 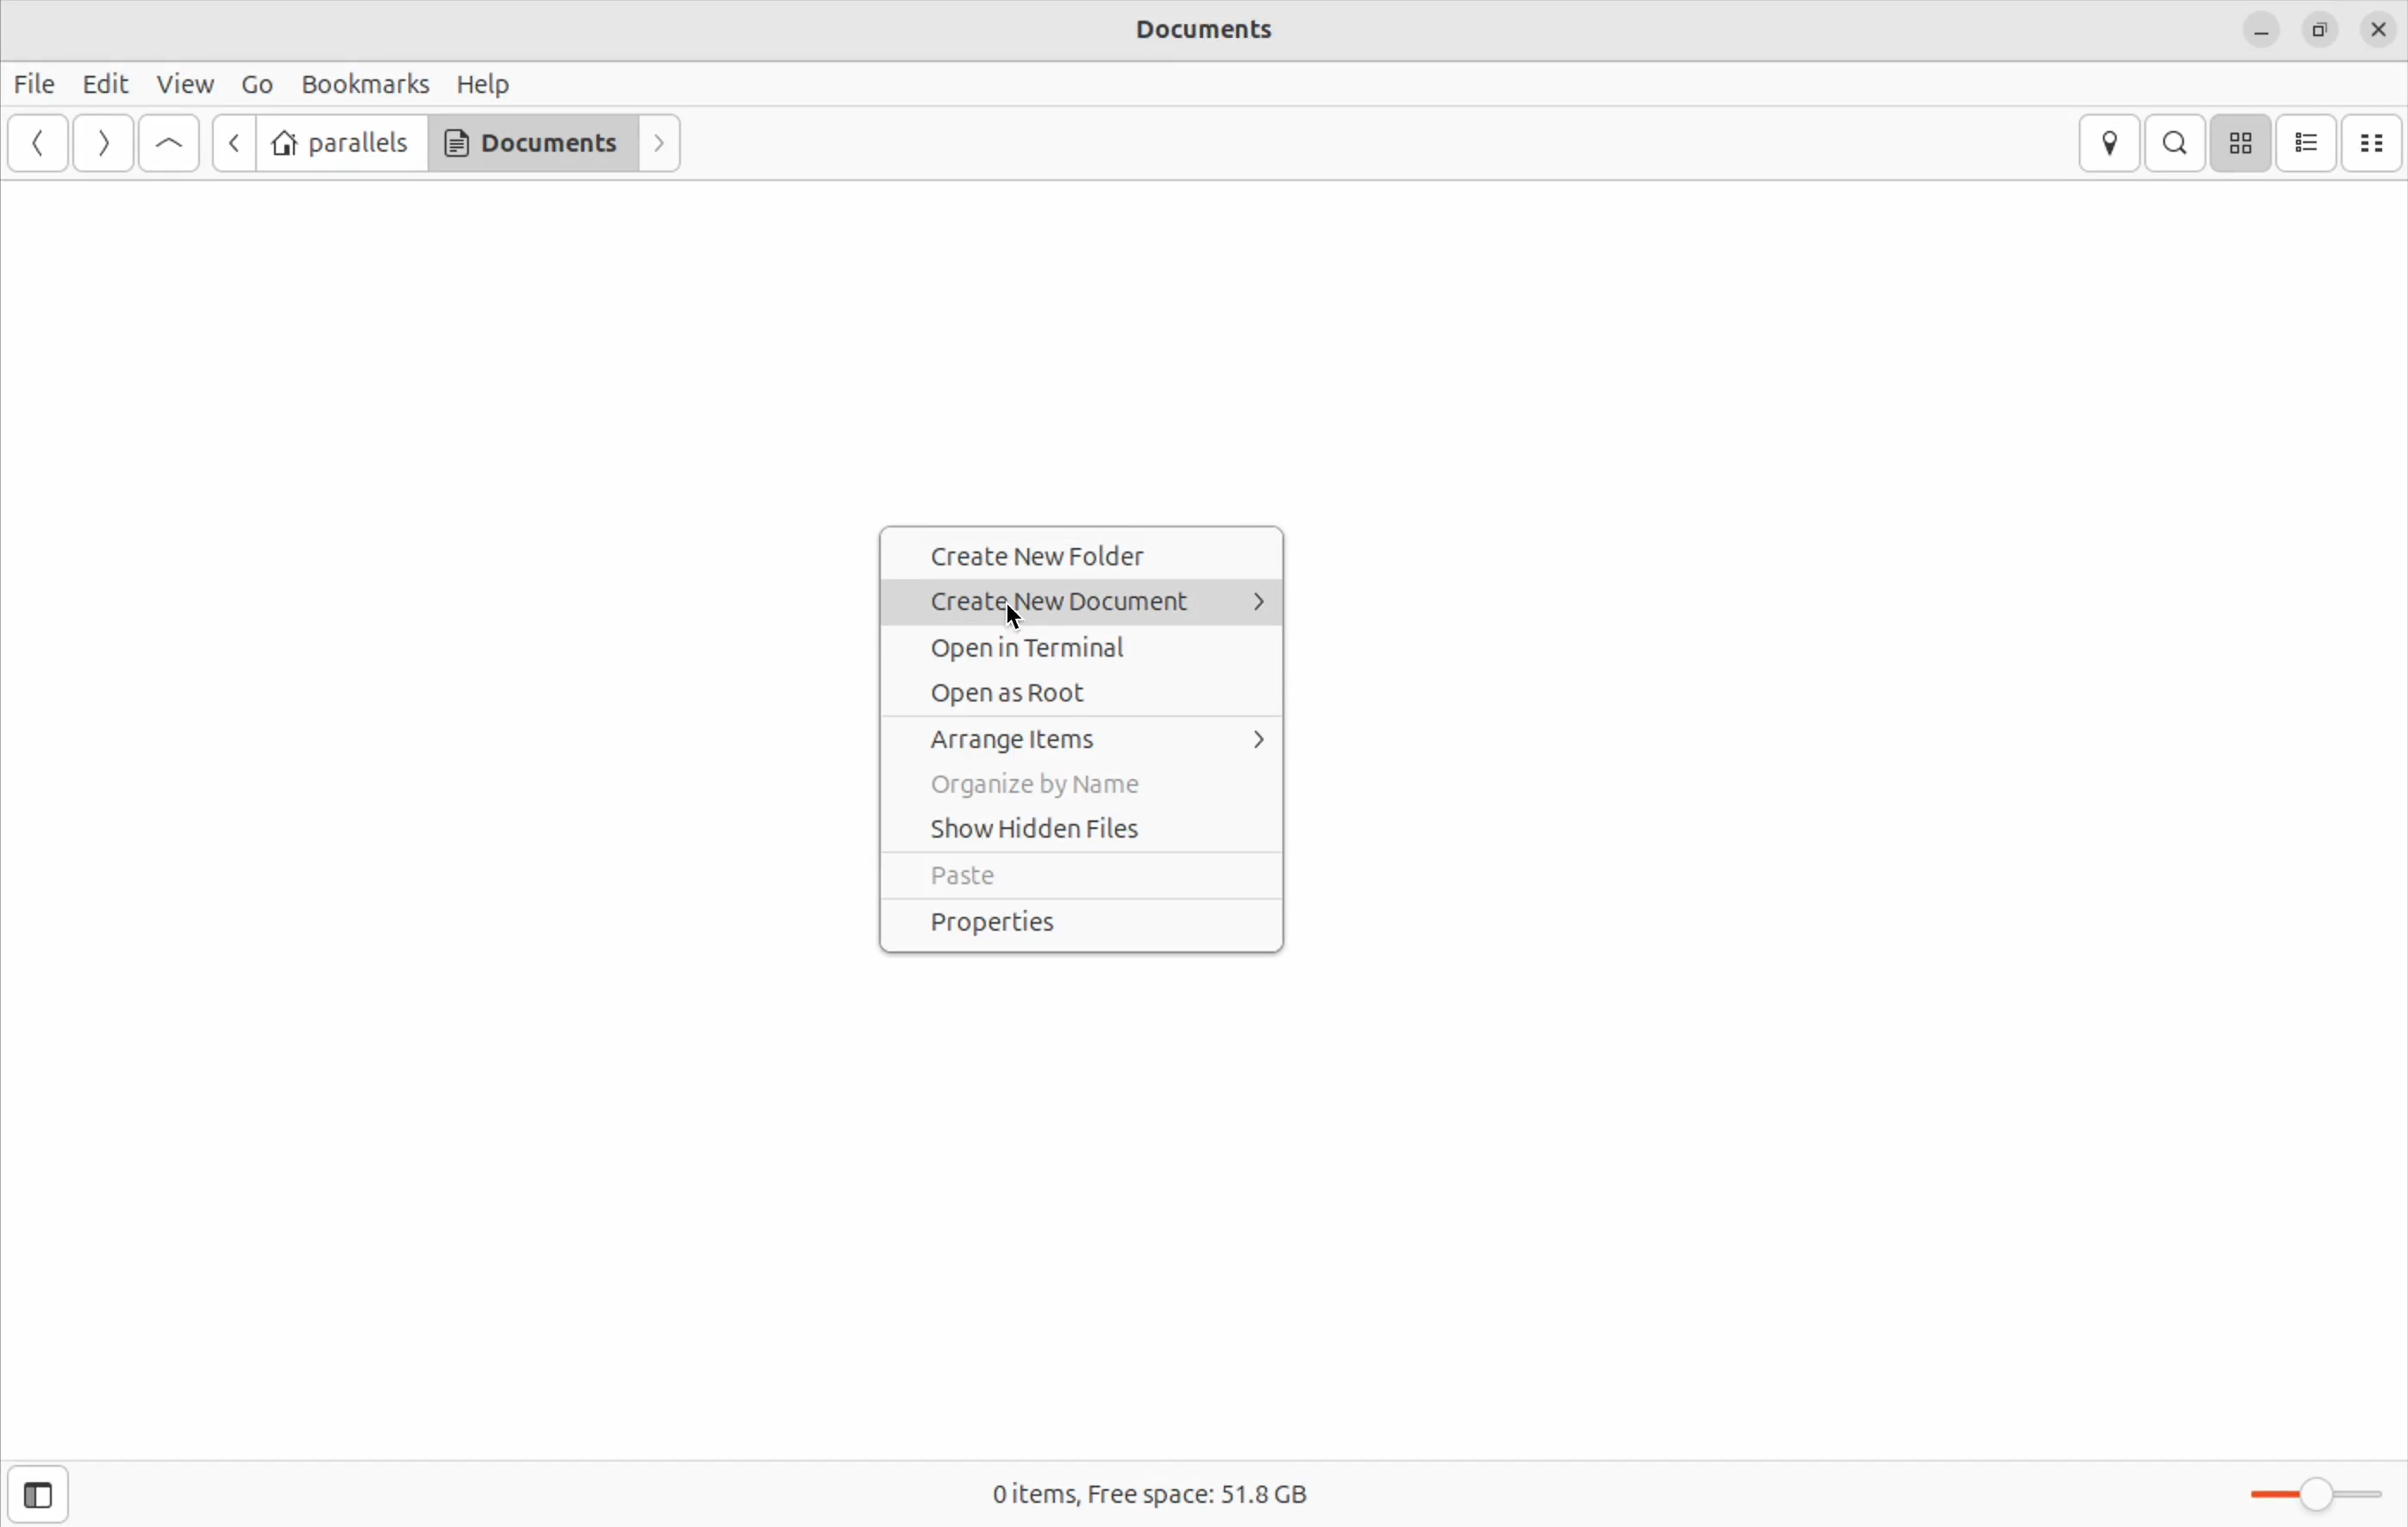 What do you see at coordinates (104, 84) in the screenshot?
I see `Edit` at bounding box center [104, 84].